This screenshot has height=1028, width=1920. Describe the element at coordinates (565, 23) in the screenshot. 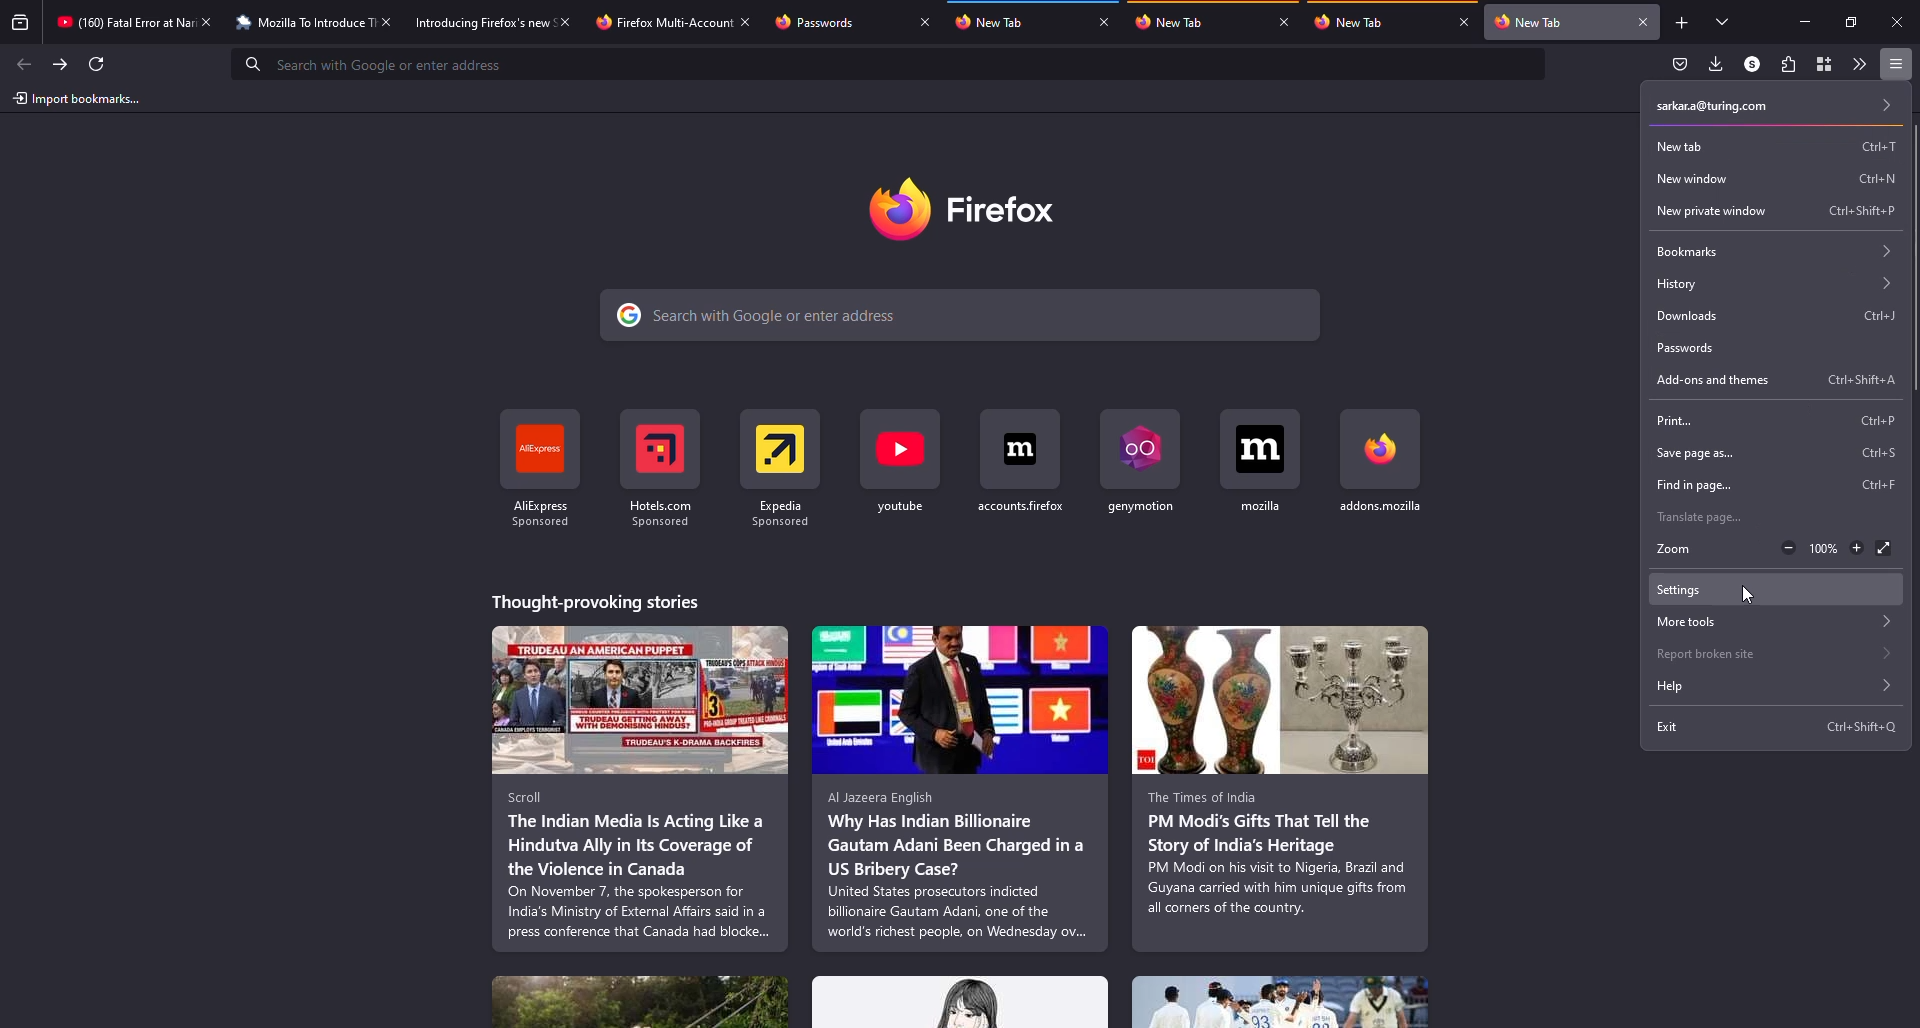

I see `close` at that location.